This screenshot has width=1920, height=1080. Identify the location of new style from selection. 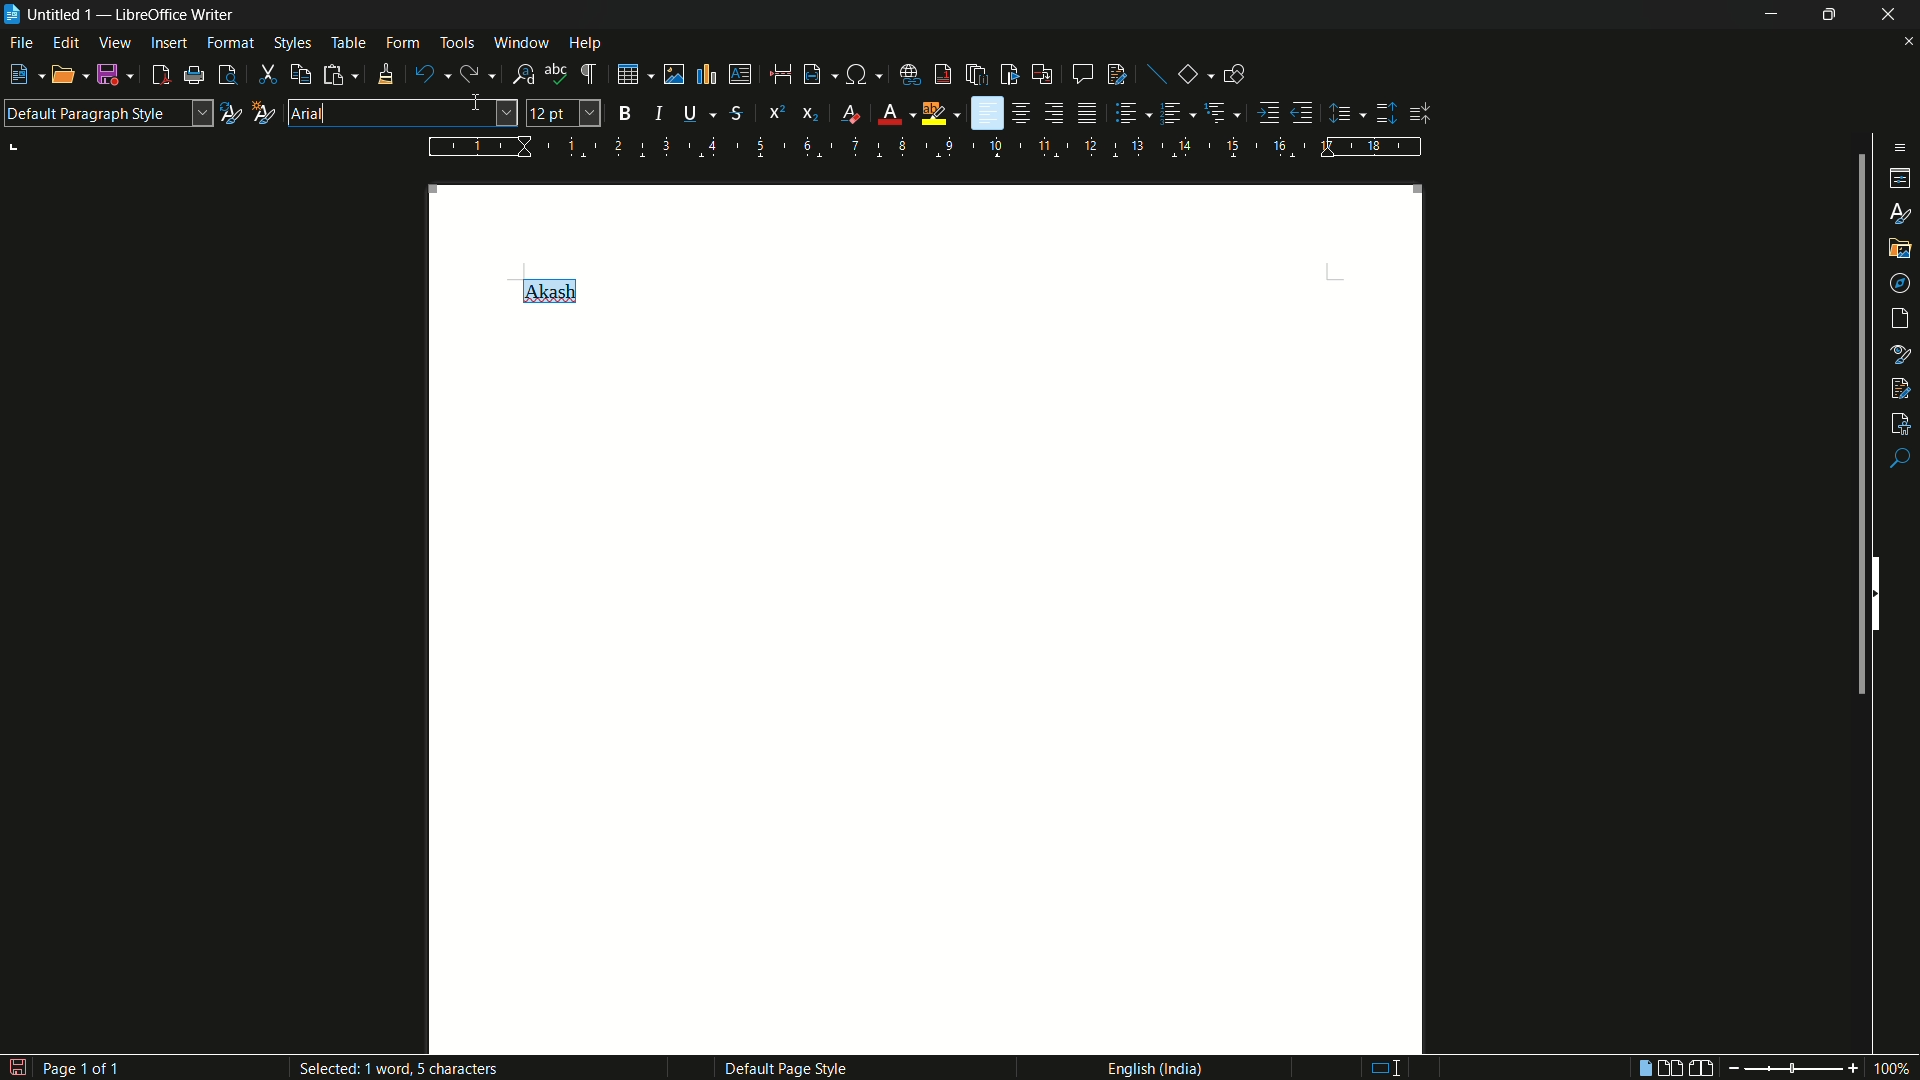
(261, 111).